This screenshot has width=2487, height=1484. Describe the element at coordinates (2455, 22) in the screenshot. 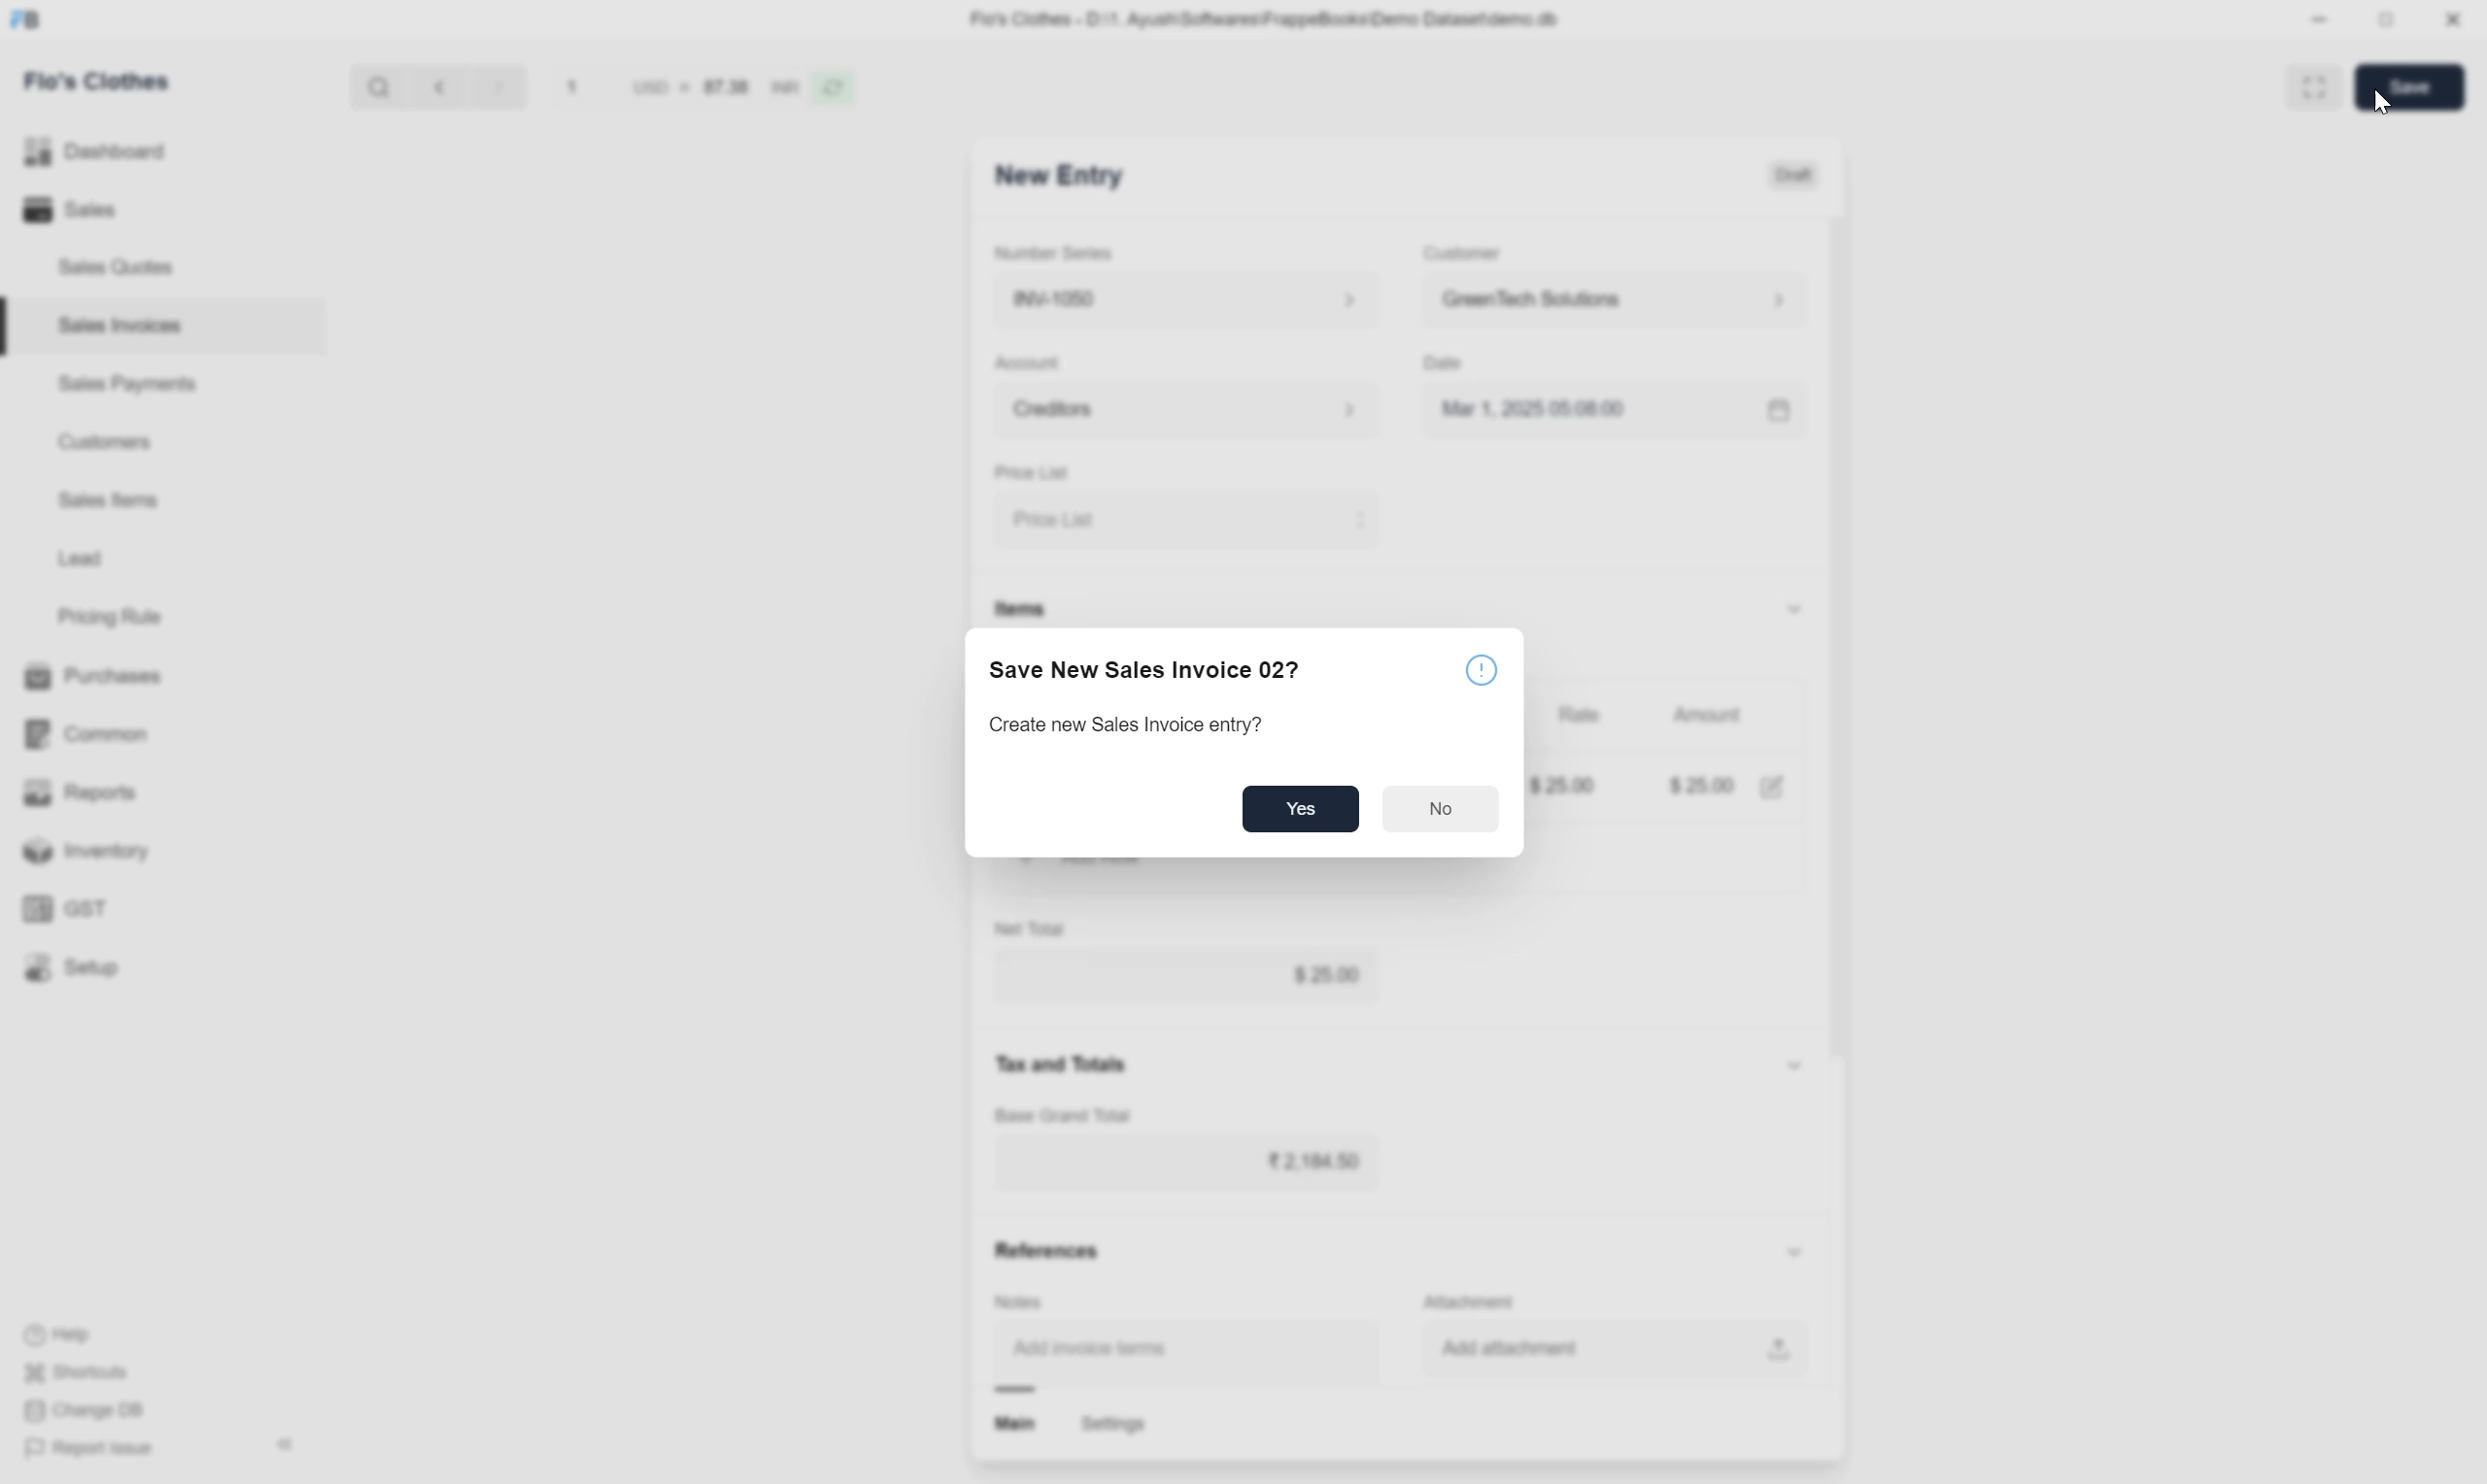

I see `close ` at that location.